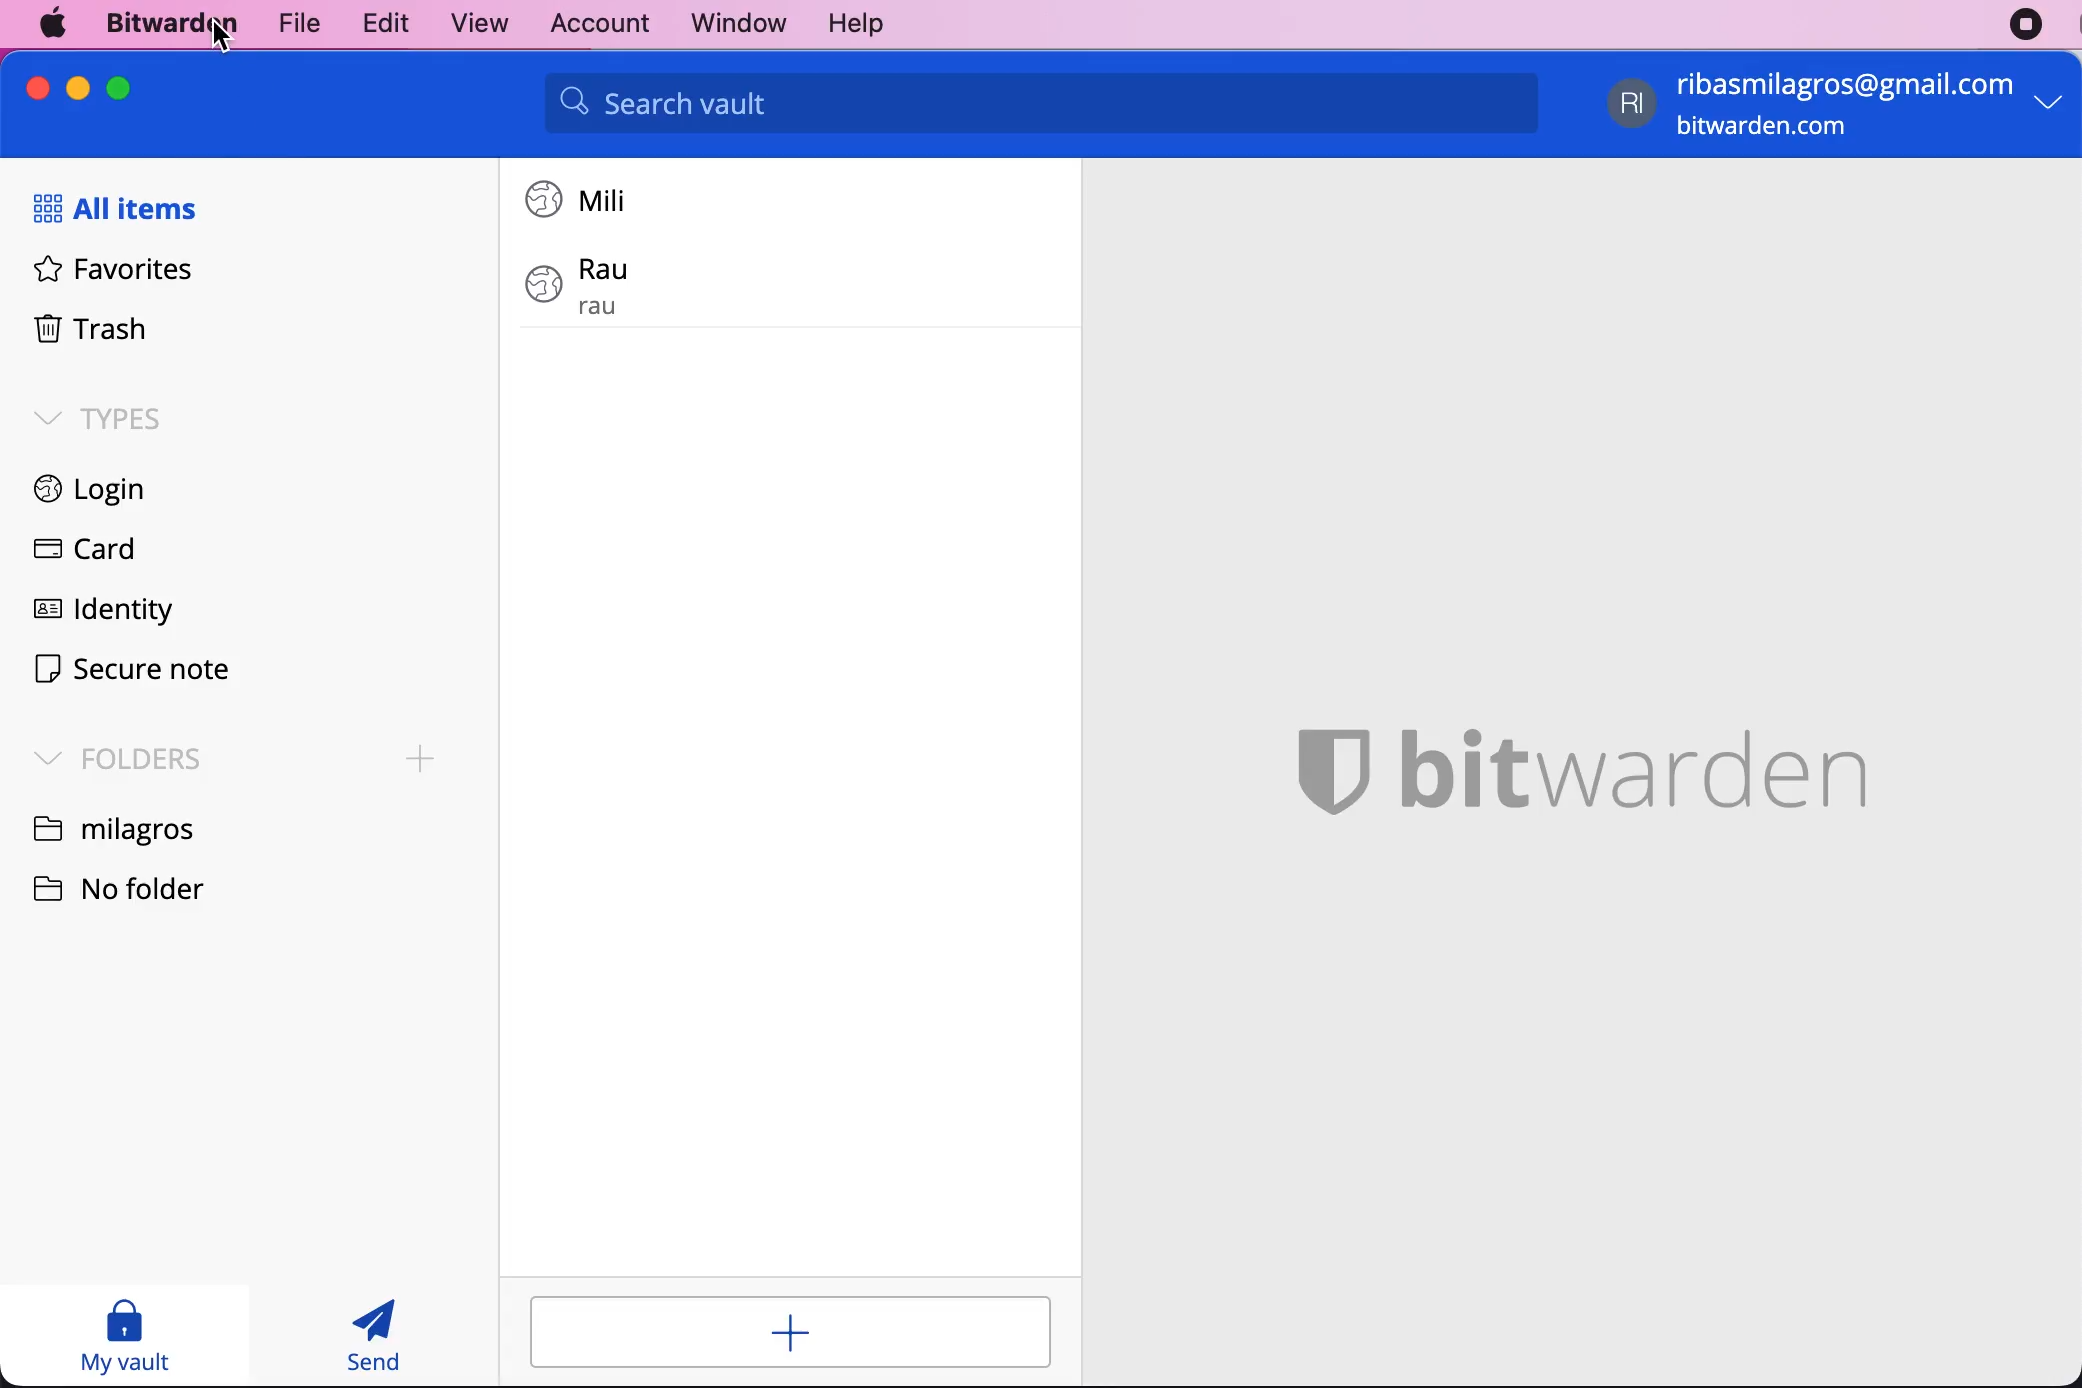 The width and height of the screenshot is (2082, 1388). What do you see at coordinates (124, 210) in the screenshot?
I see `all items` at bounding box center [124, 210].